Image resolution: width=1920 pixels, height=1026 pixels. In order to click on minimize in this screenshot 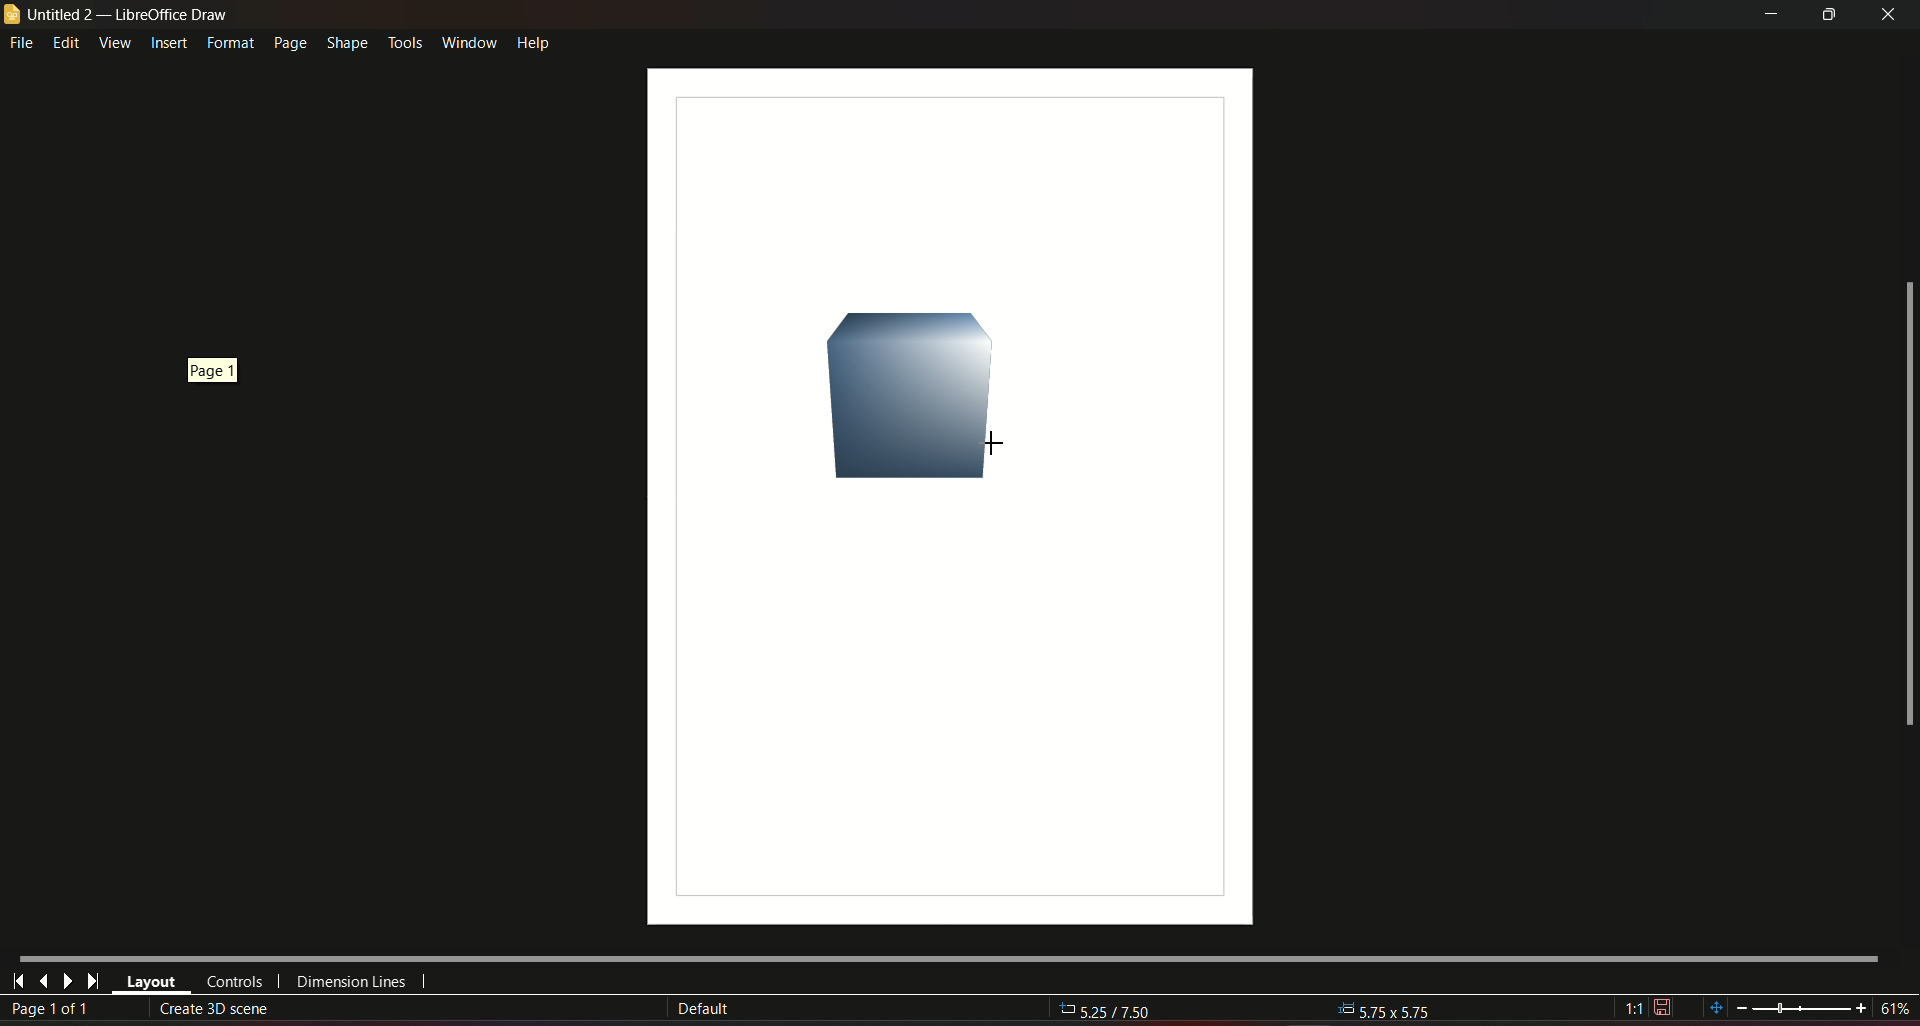, I will do `click(1768, 15)`.